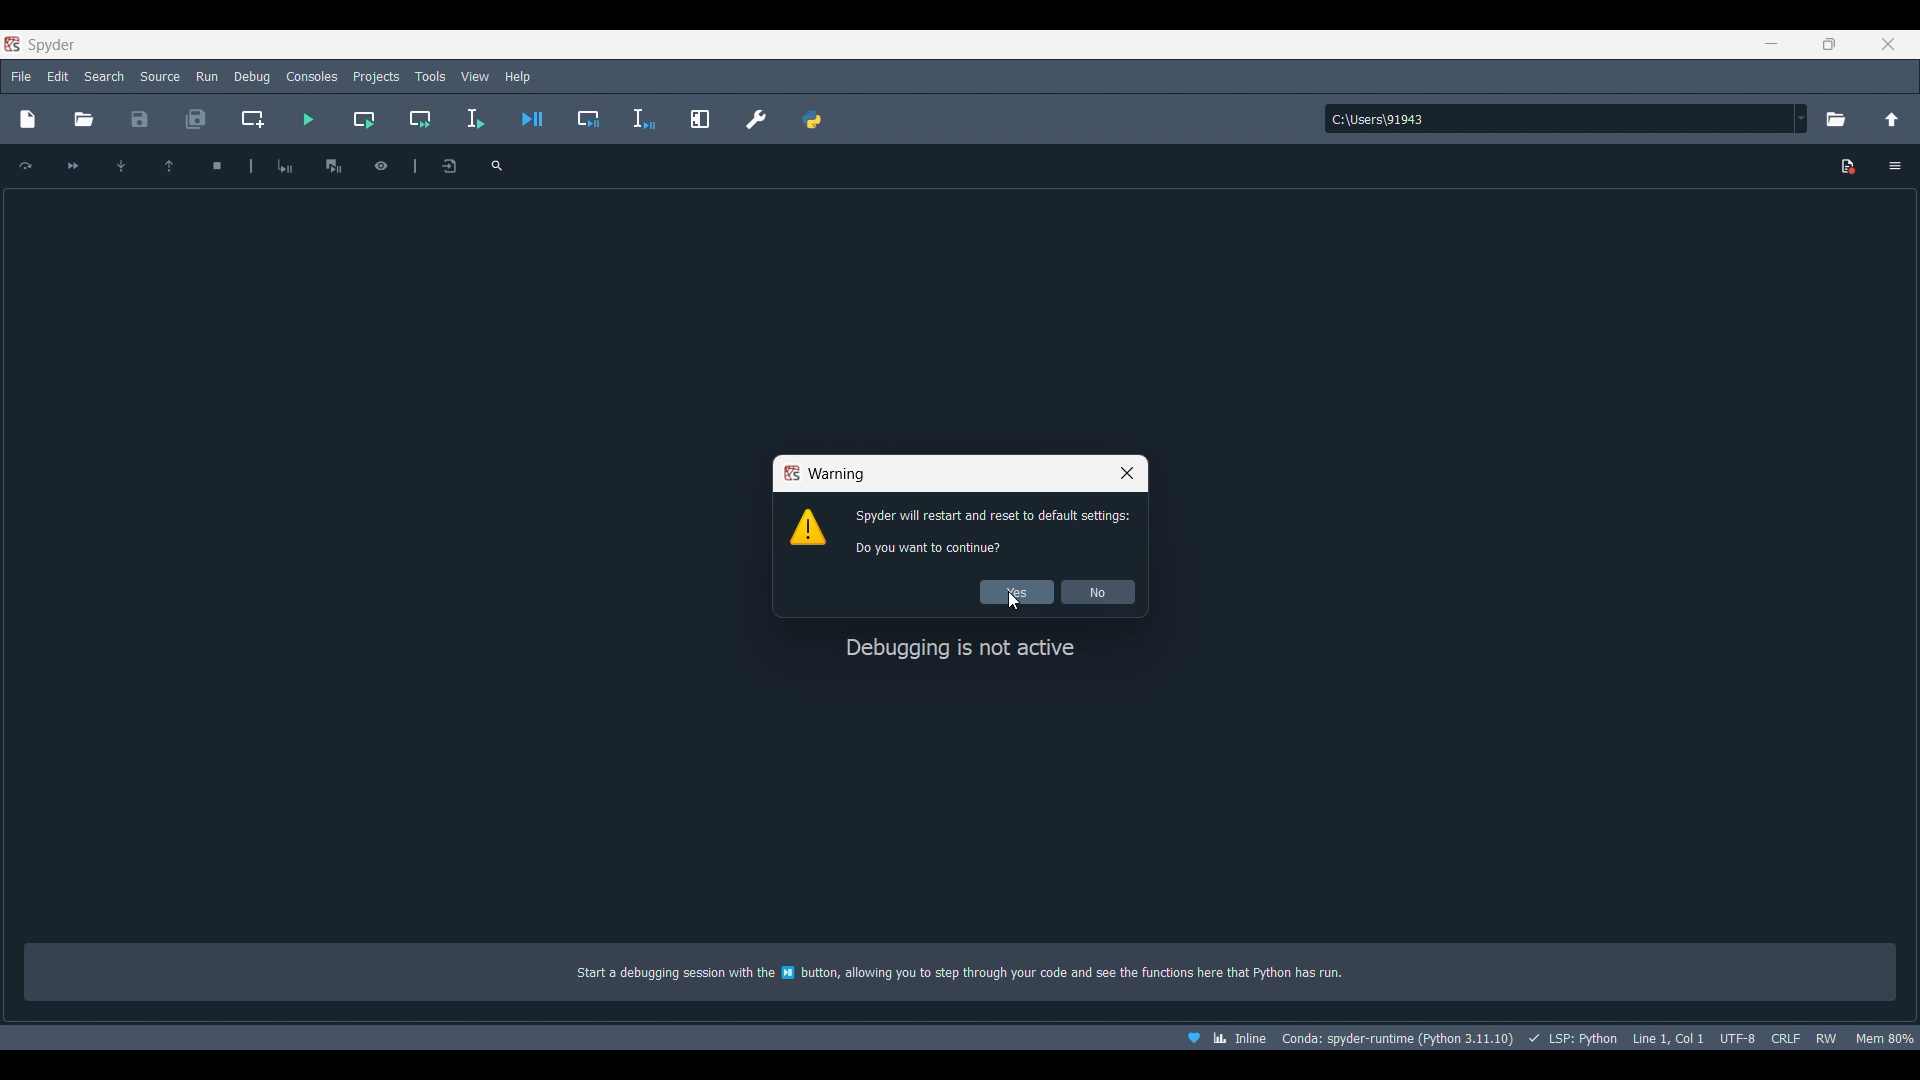  What do you see at coordinates (22, 75) in the screenshot?
I see `File menu` at bounding box center [22, 75].